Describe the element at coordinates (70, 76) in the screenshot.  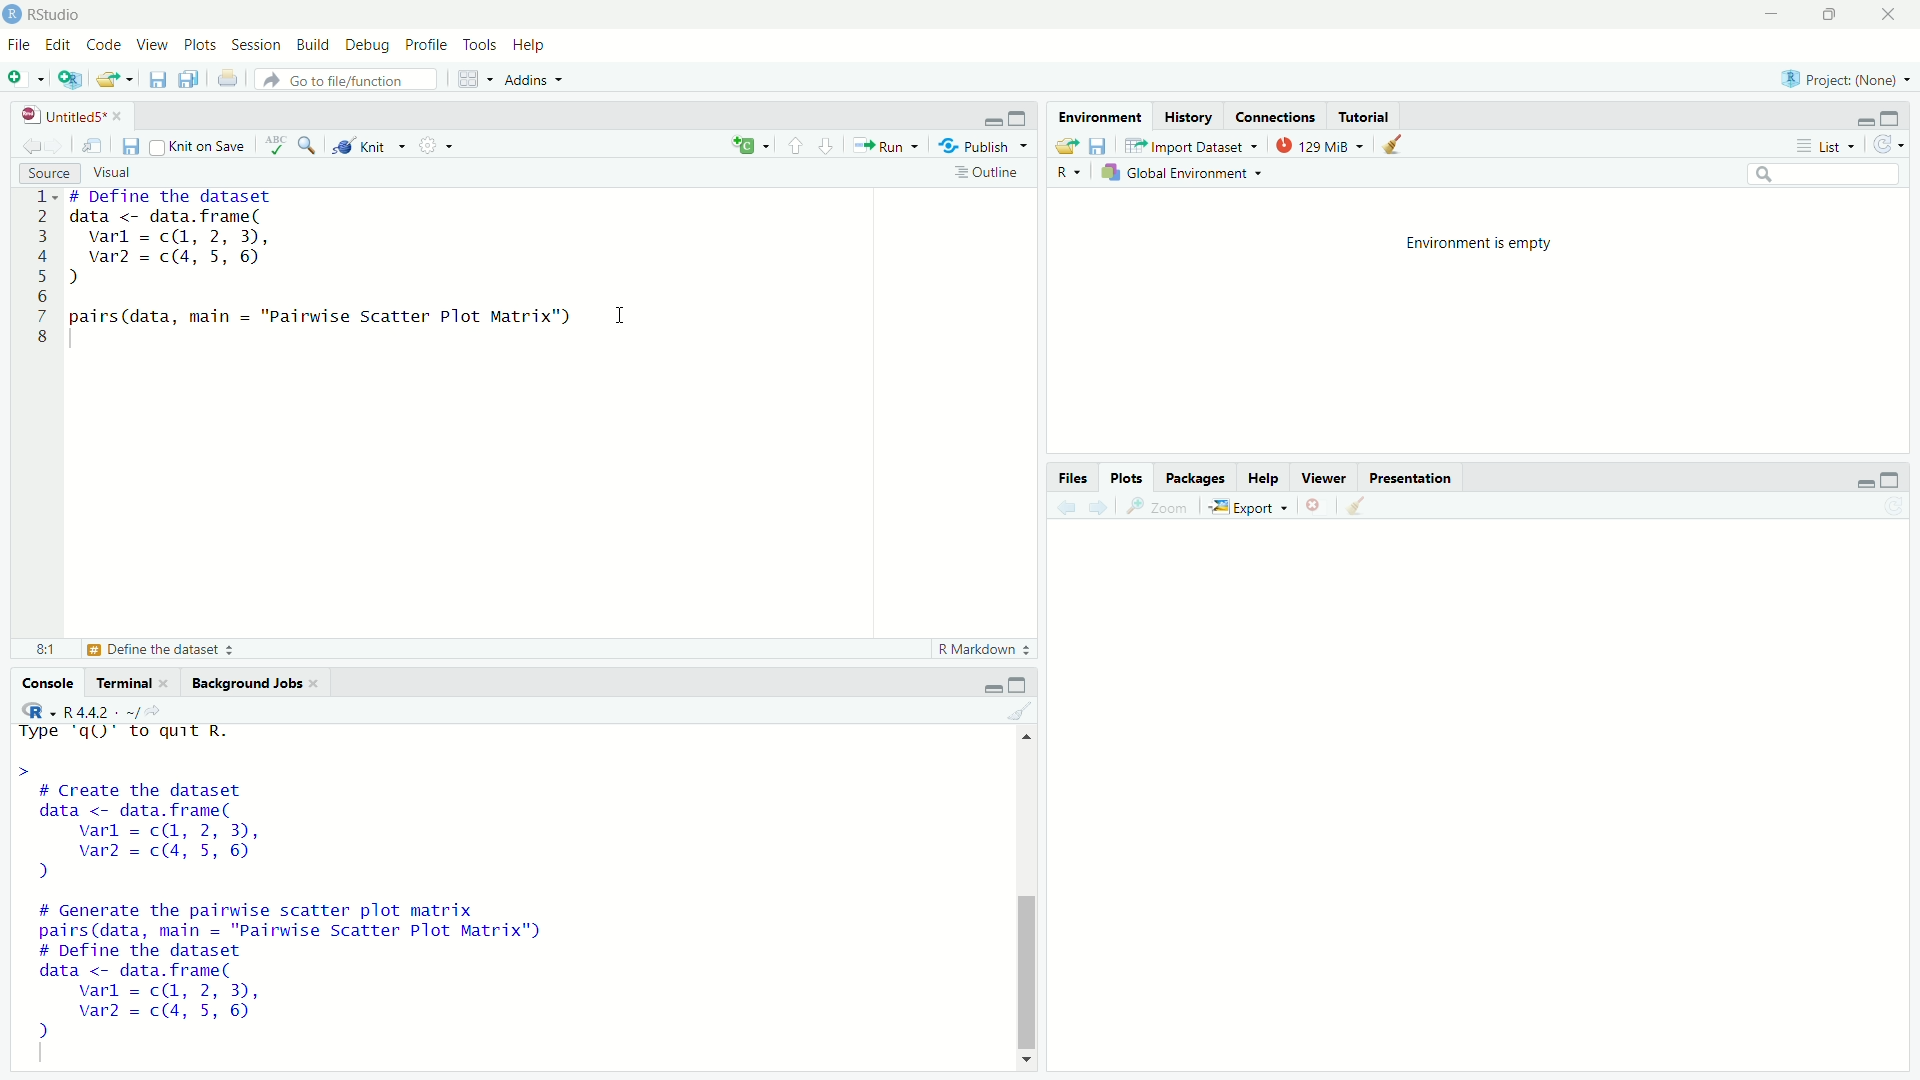
I see `Create a project` at that location.